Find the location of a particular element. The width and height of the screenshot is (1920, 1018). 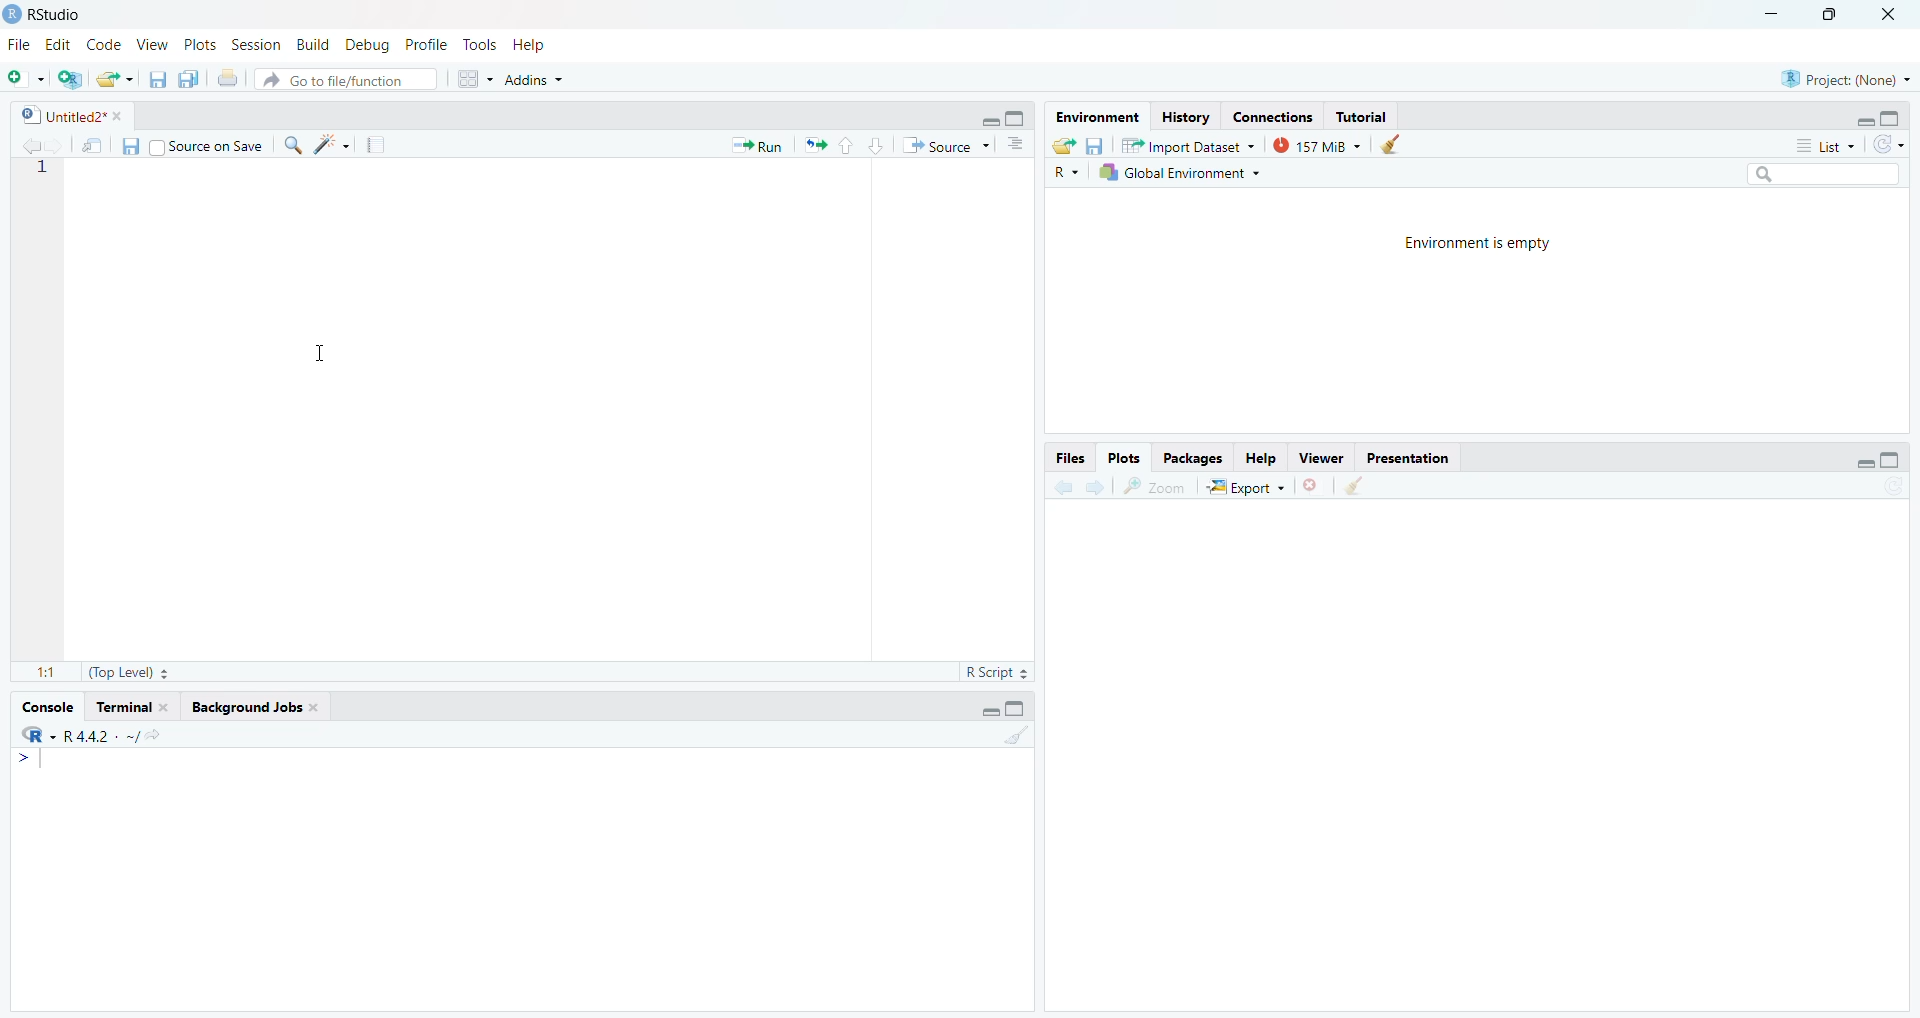

minimize is located at coordinates (990, 712).